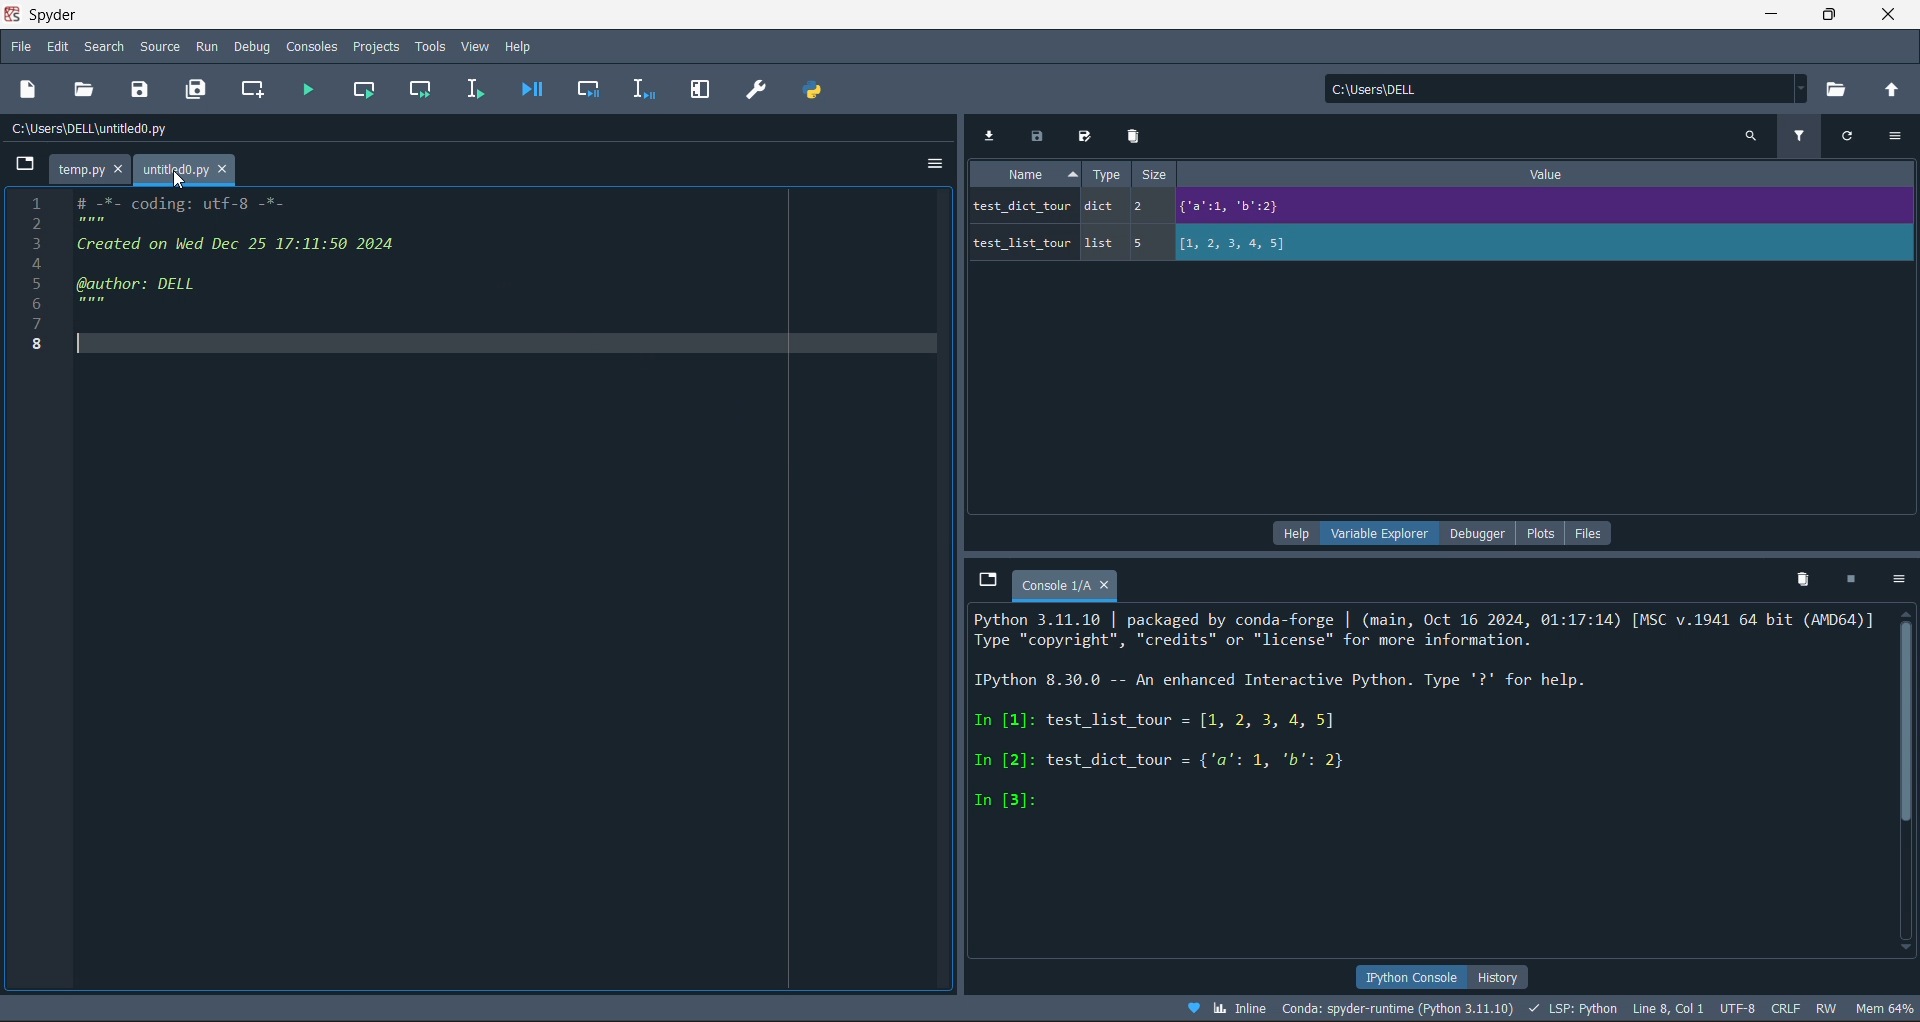 The height and width of the screenshot is (1022, 1920). I want to click on save data as, so click(1082, 134).